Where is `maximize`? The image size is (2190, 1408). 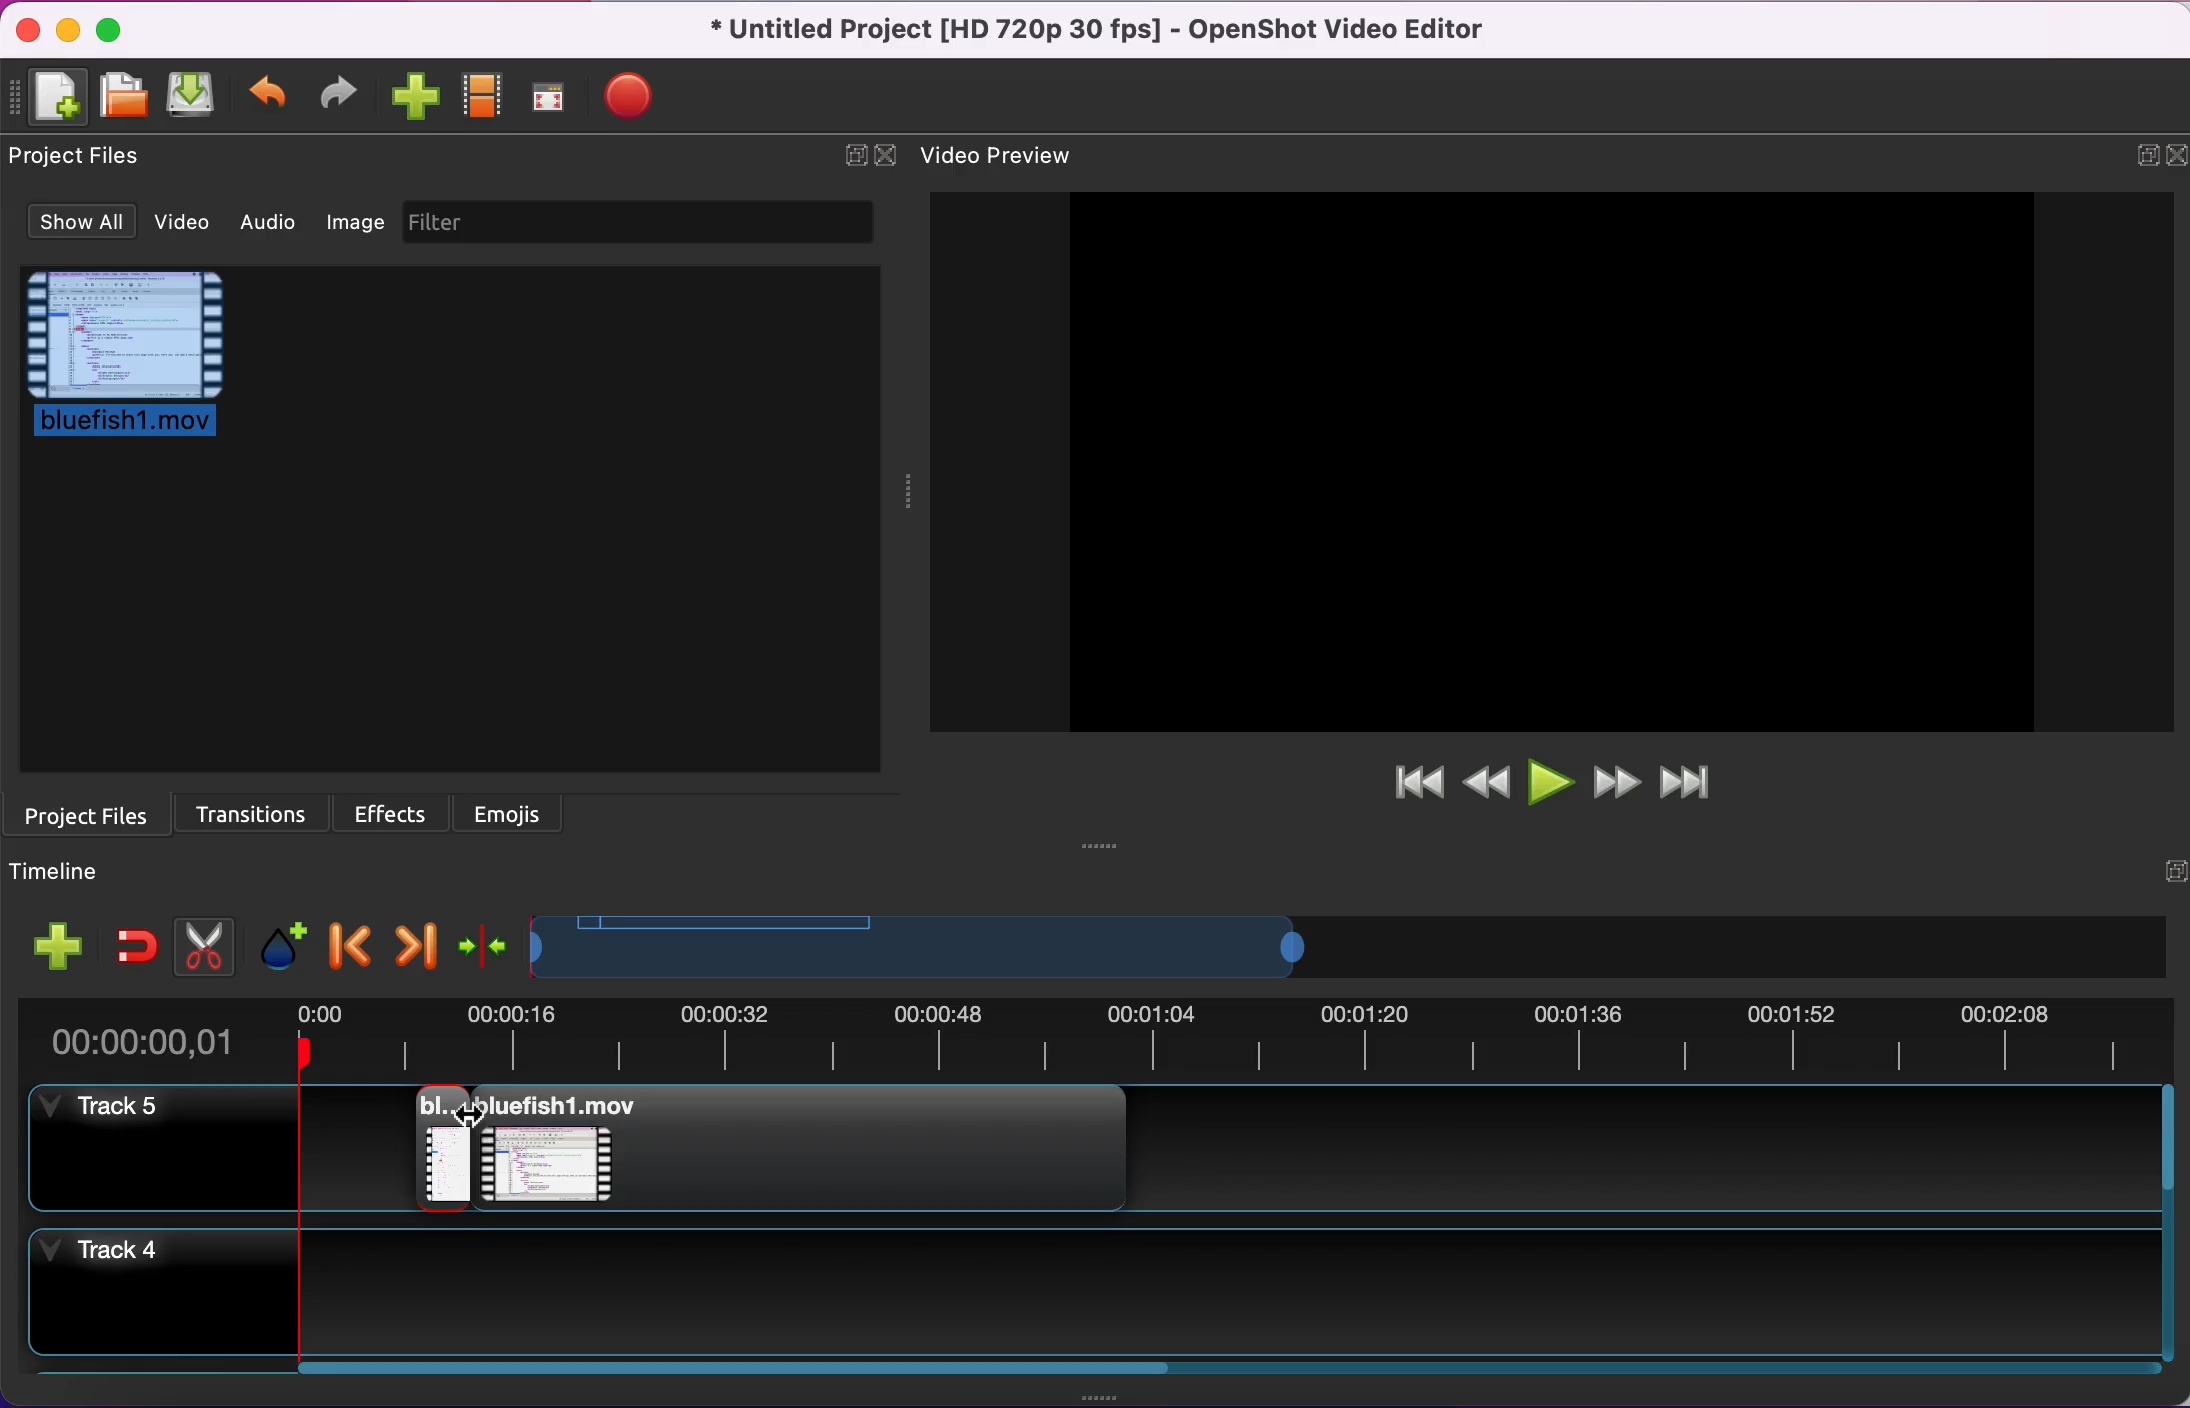
maximize is located at coordinates (115, 30).